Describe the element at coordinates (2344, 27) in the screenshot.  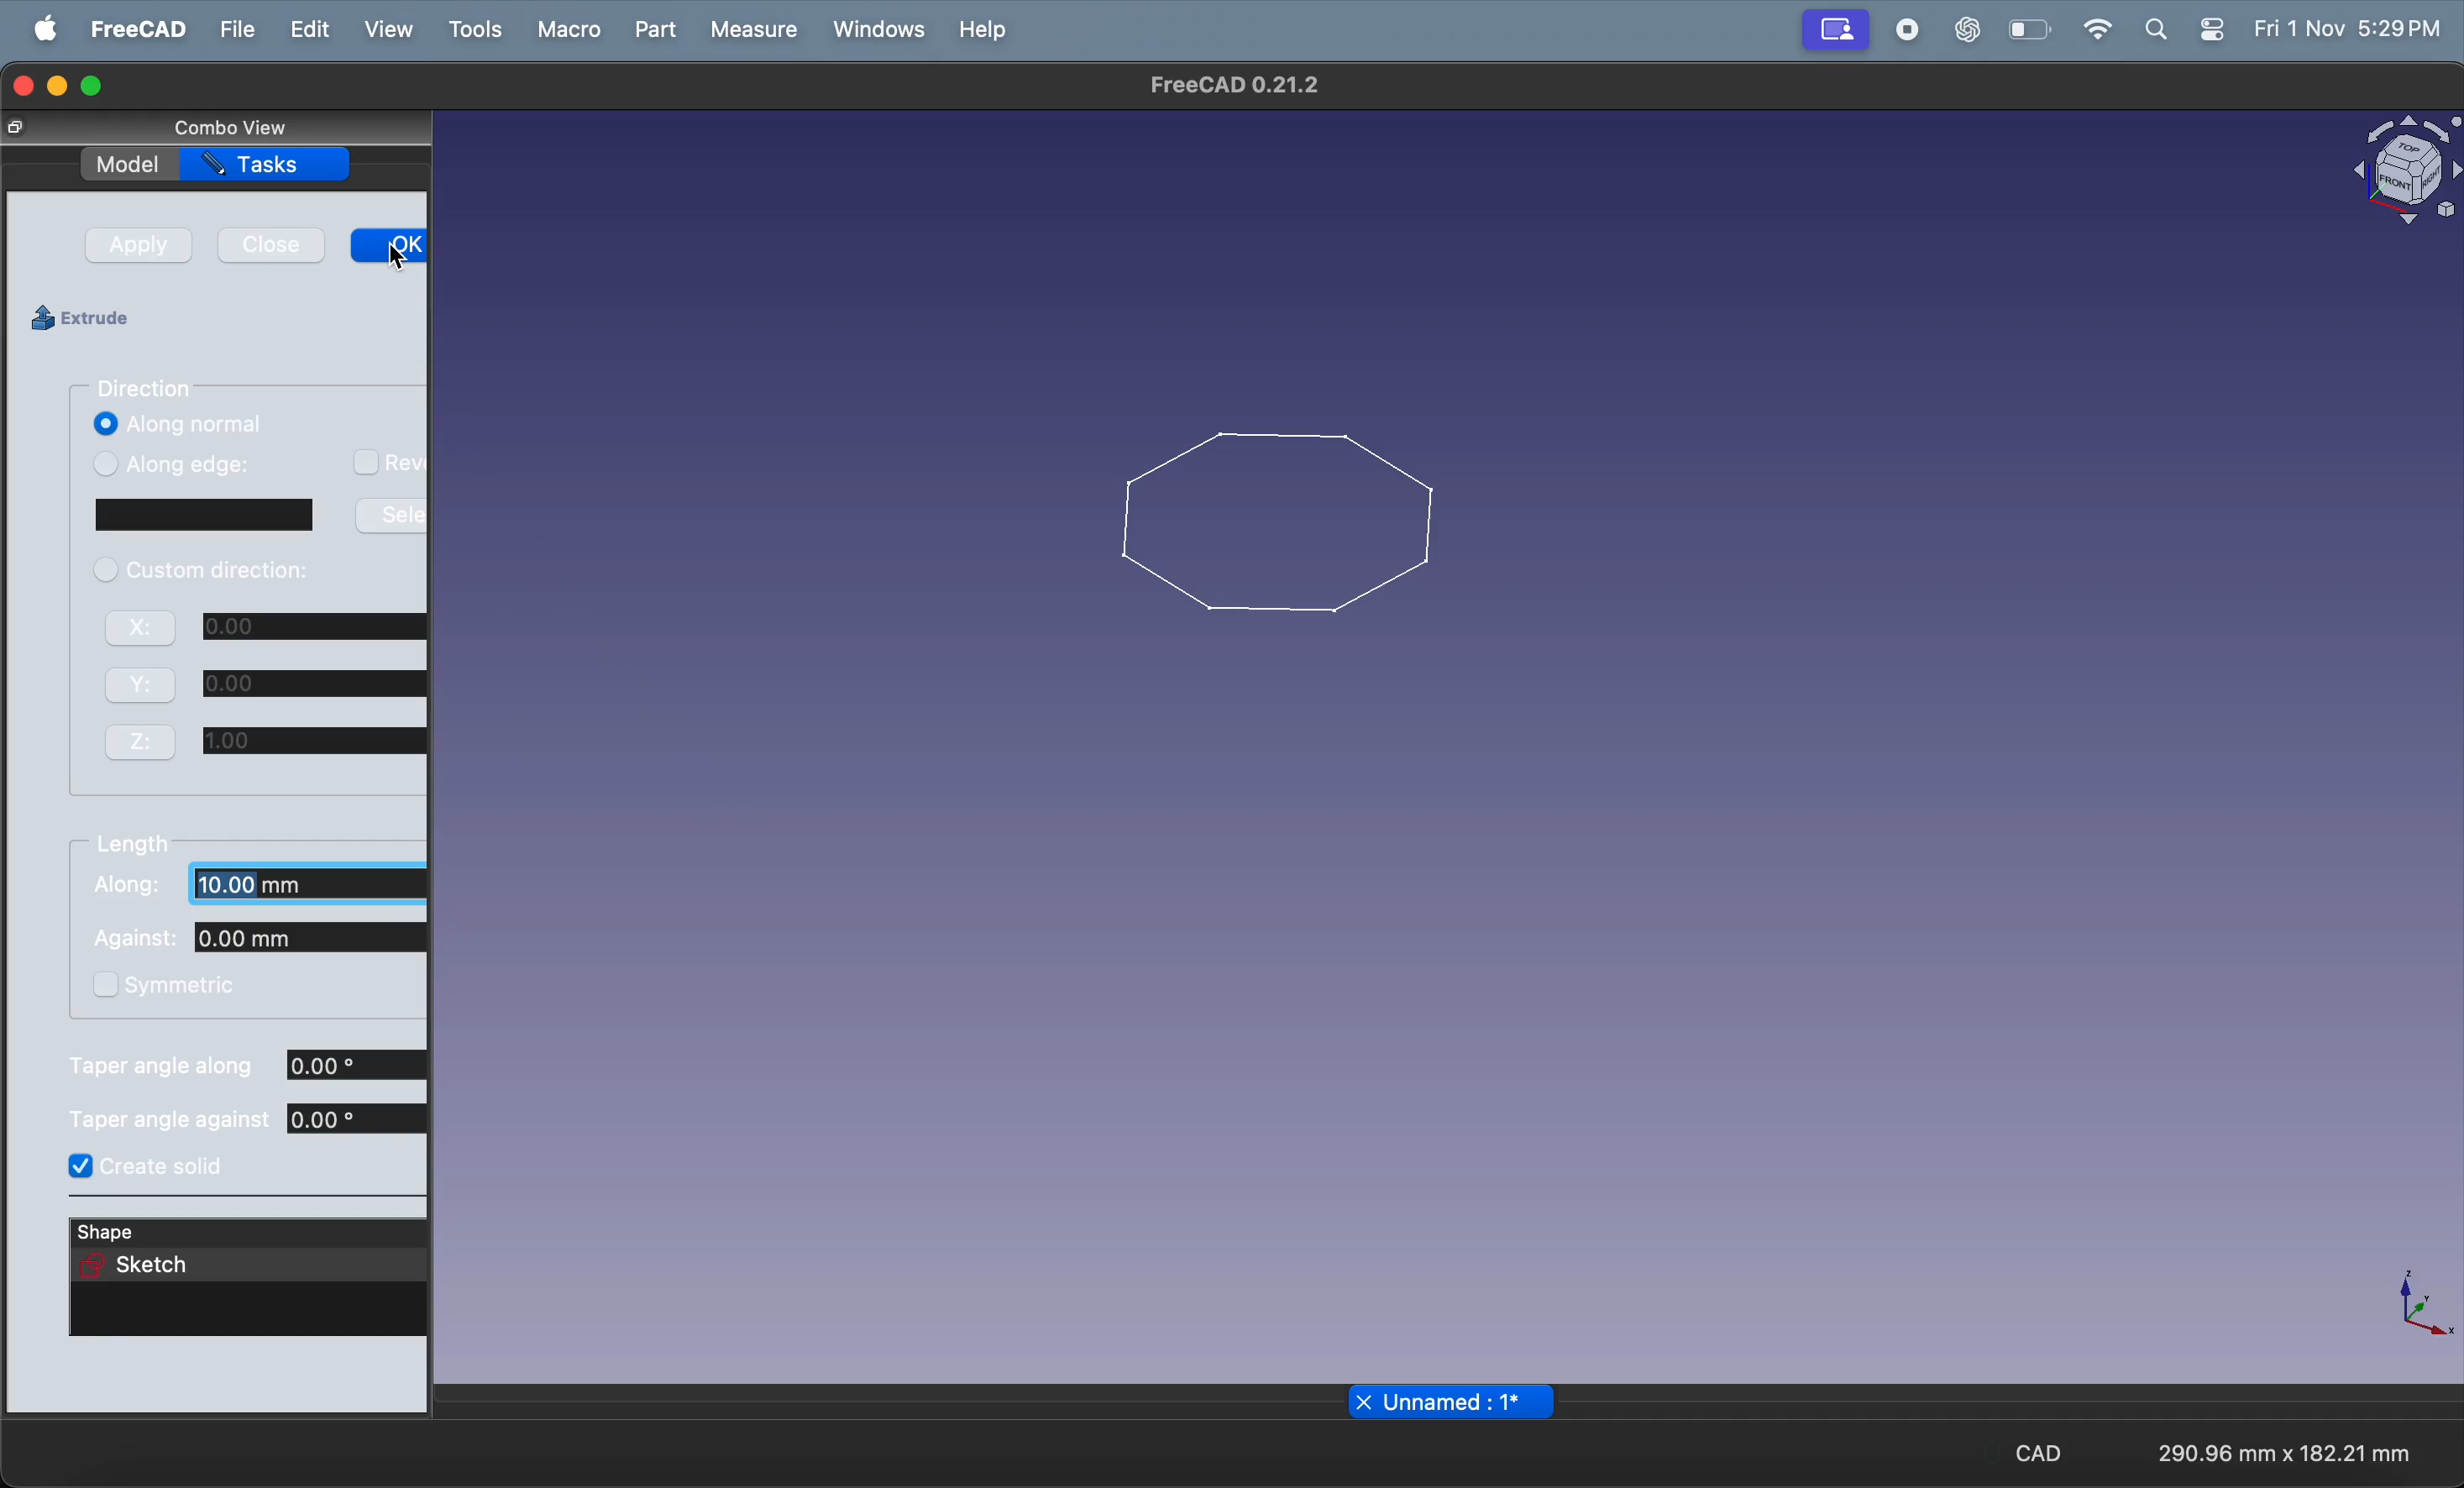
I see `time and date` at that location.